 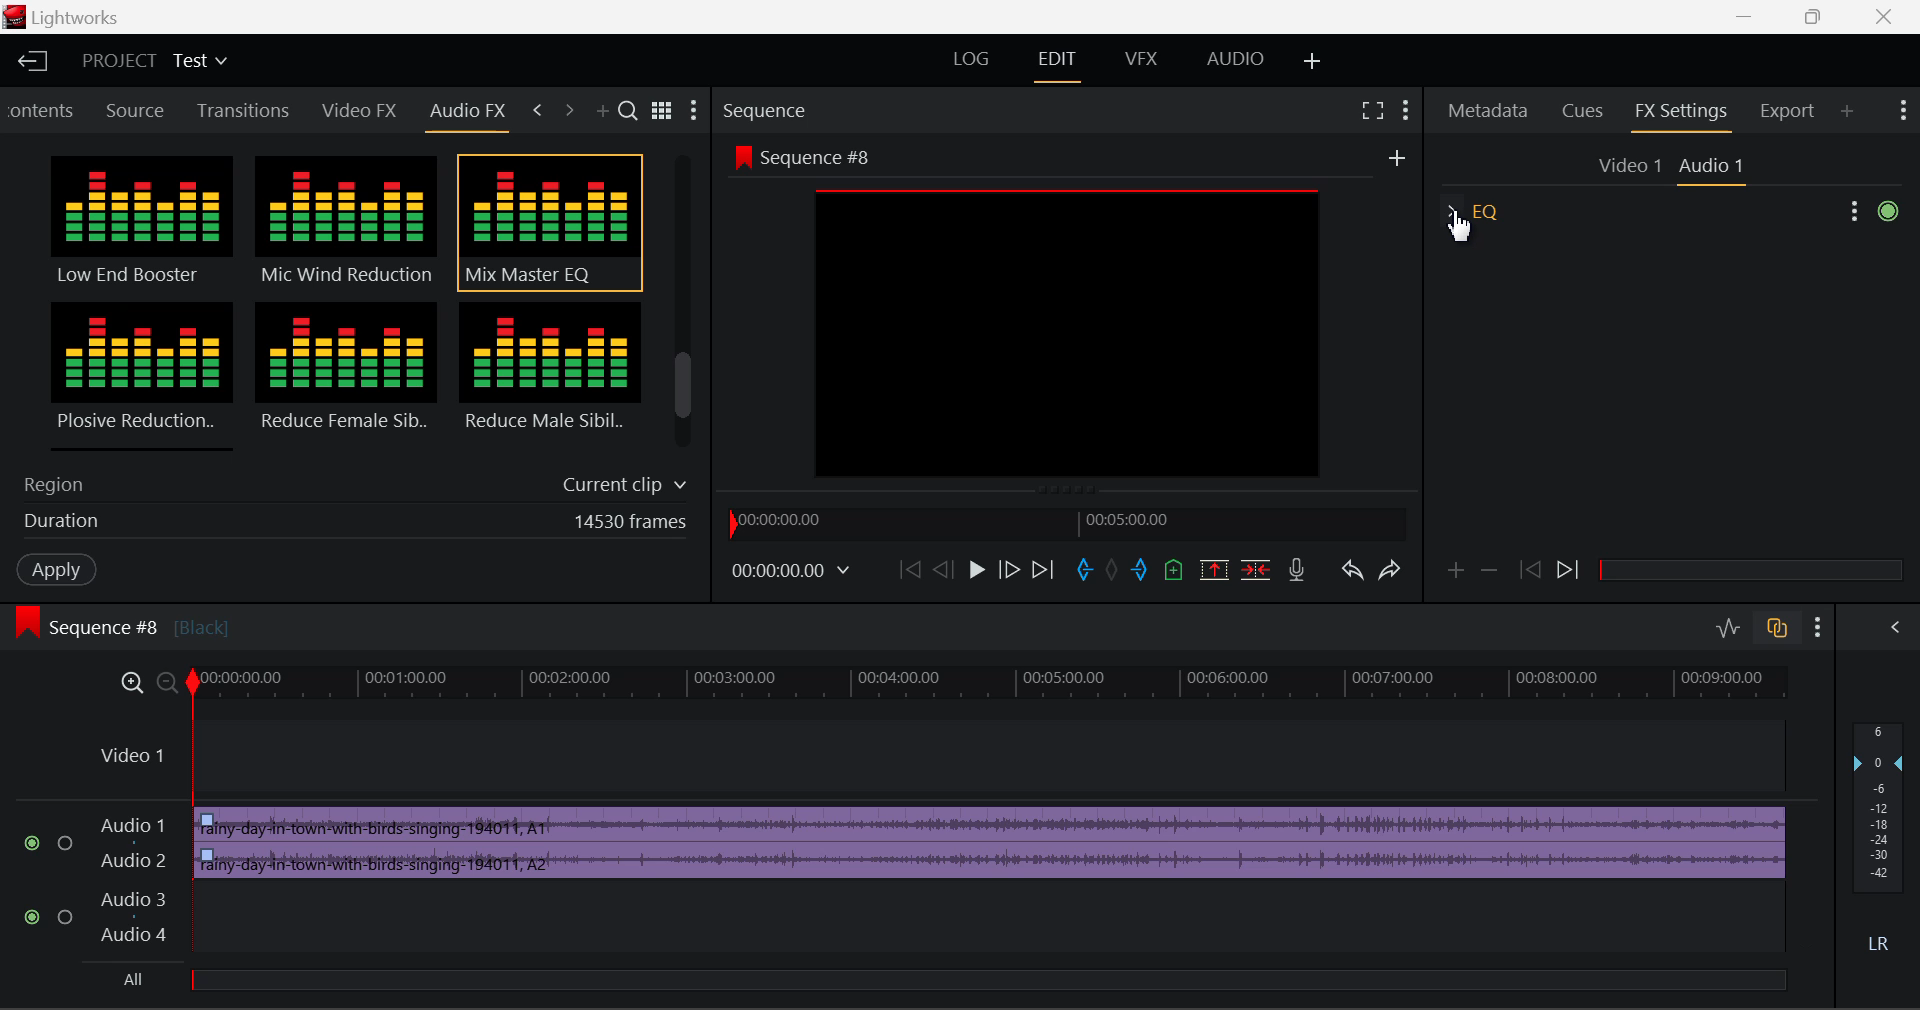 I want to click on Sequence Section, so click(x=824, y=109).